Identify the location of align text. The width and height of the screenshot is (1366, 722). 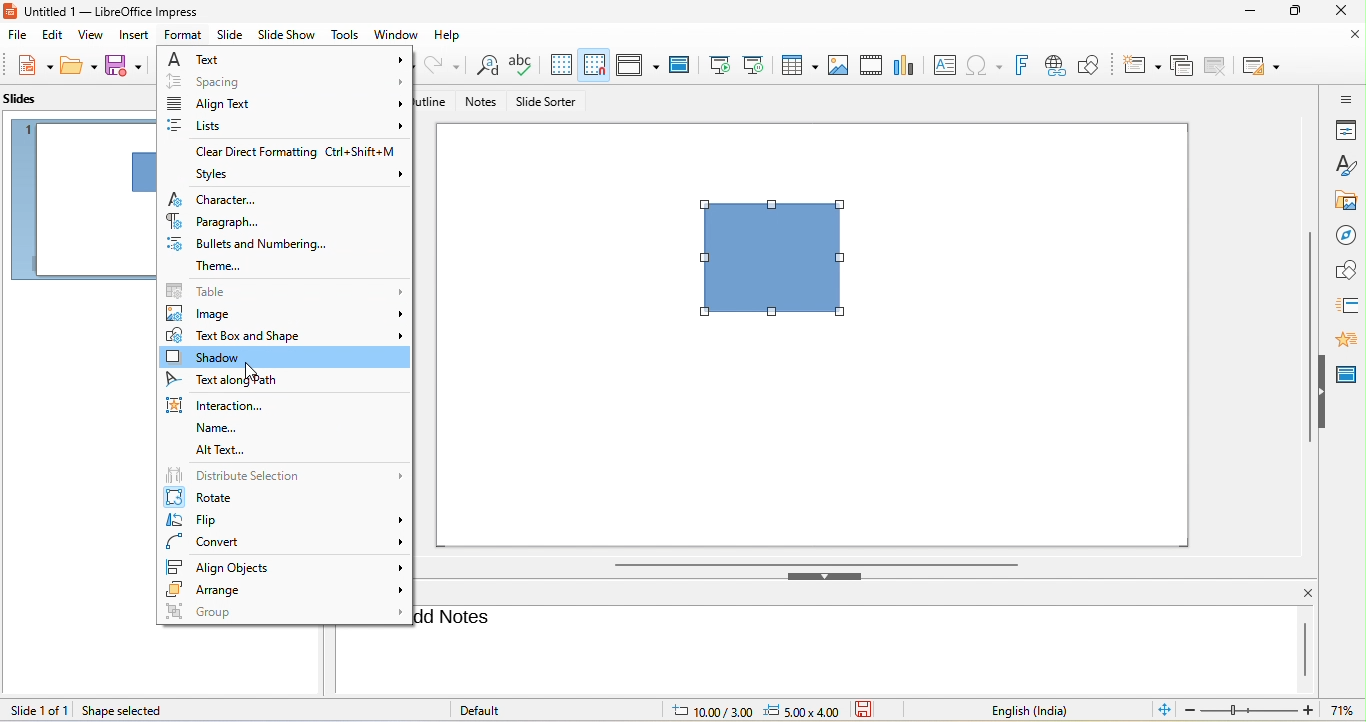
(286, 101).